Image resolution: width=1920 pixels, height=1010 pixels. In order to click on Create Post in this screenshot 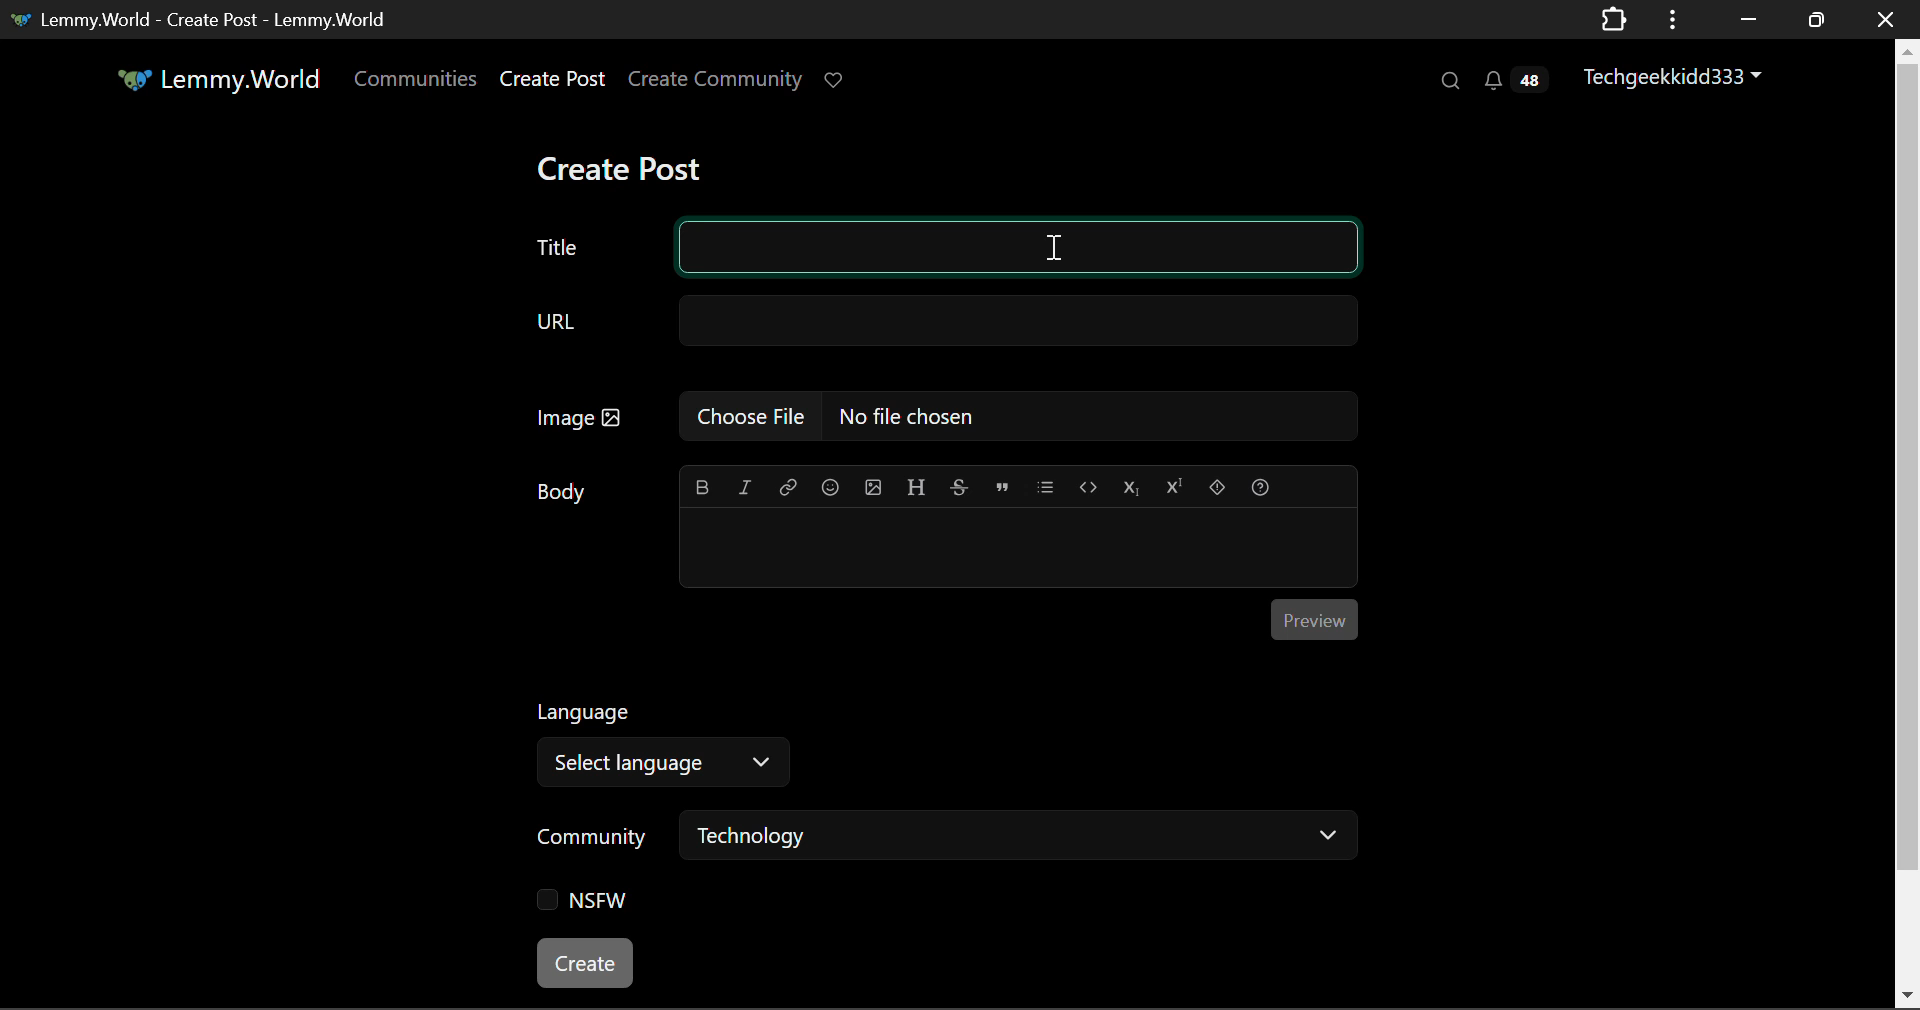, I will do `click(551, 82)`.